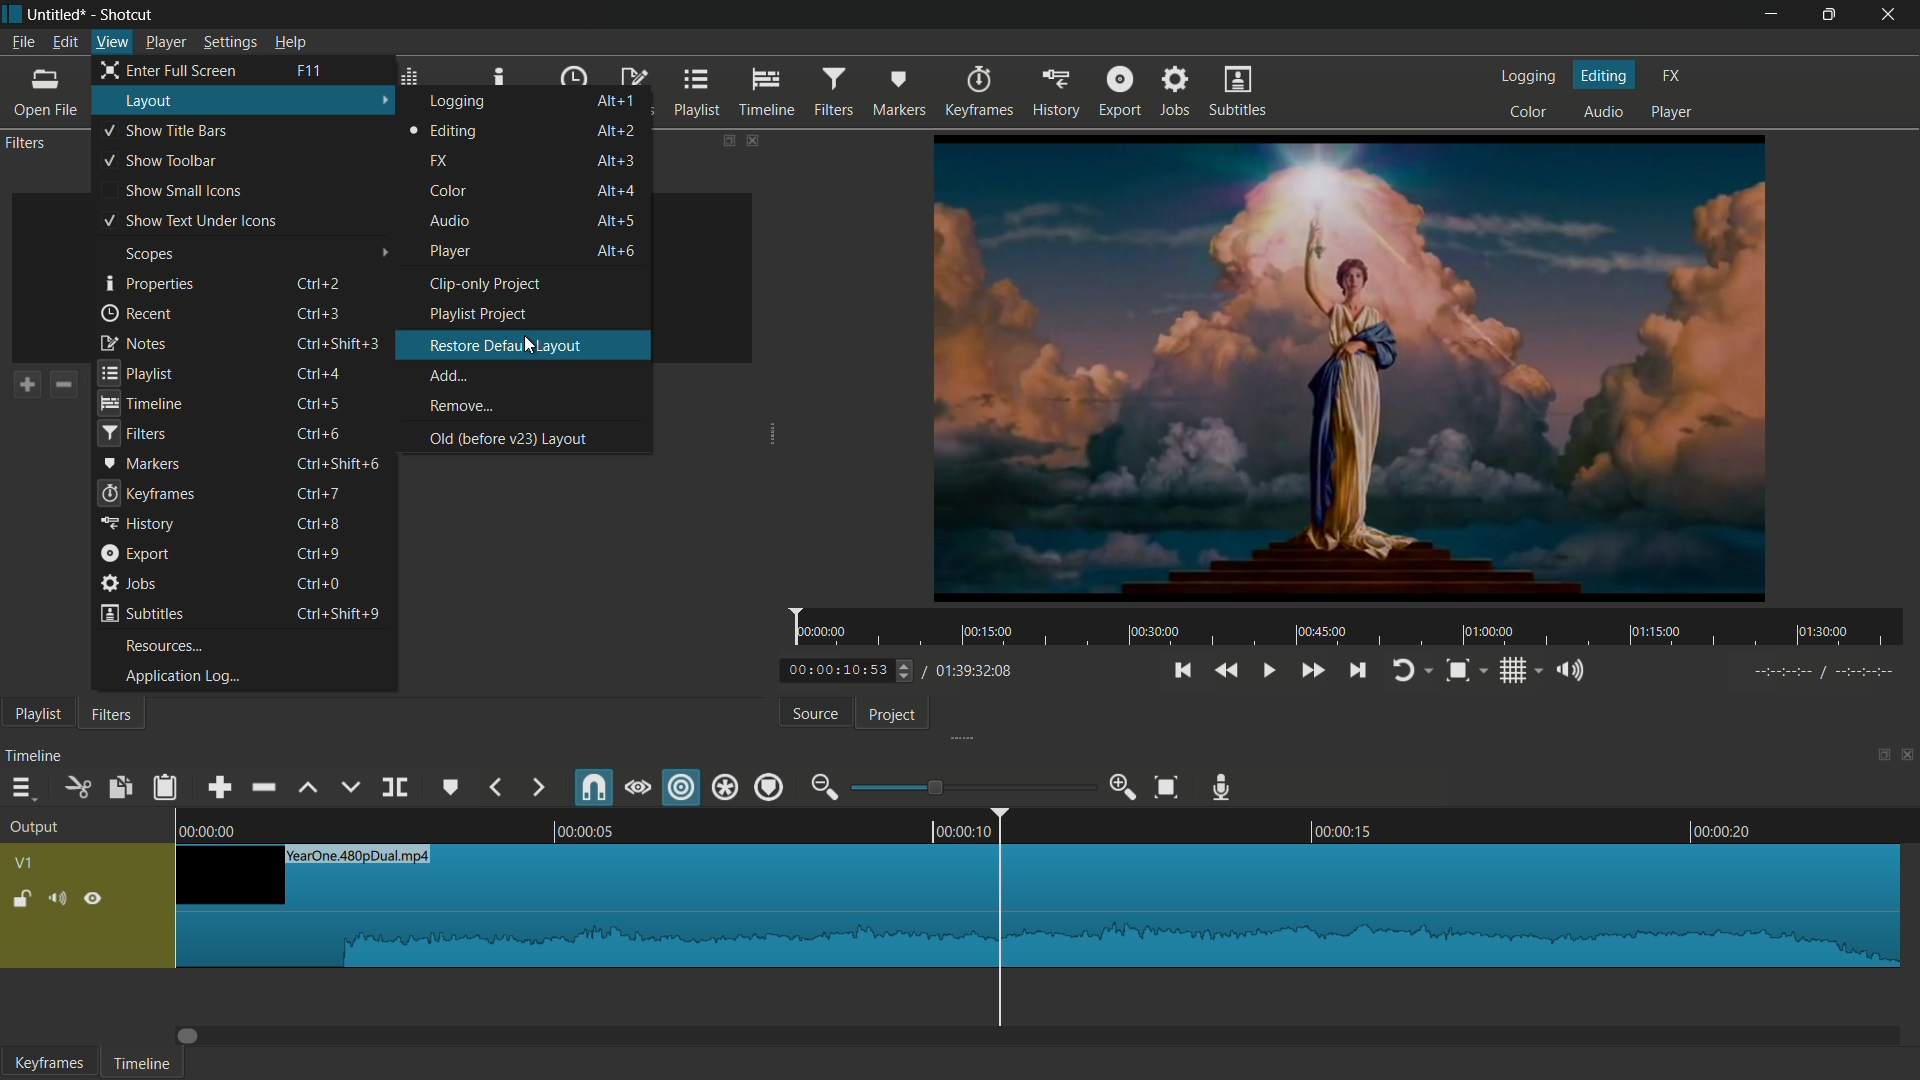 This screenshot has height=1080, width=1920. What do you see at coordinates (1530, 110) in the screenshot?
I see `color` at bounding box center [1530, 110].